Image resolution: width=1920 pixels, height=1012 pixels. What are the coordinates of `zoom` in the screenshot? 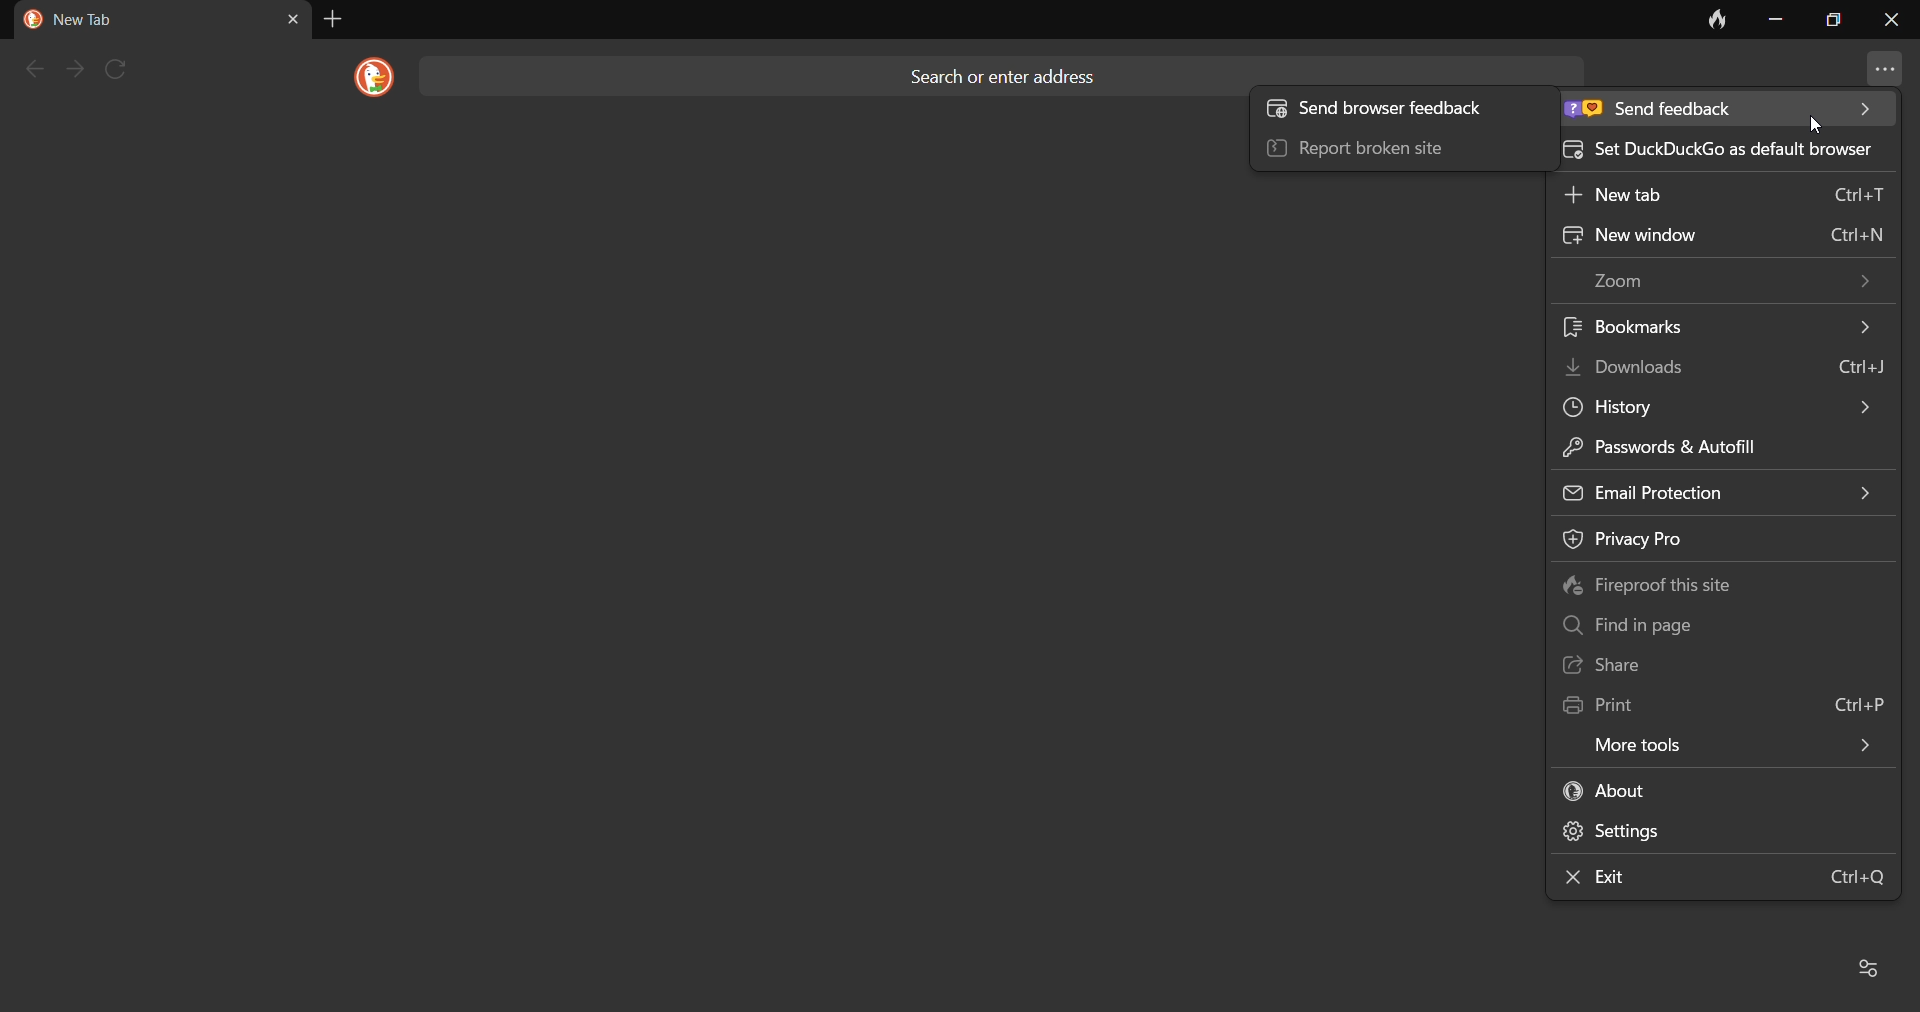 It's located at (1734, 280).